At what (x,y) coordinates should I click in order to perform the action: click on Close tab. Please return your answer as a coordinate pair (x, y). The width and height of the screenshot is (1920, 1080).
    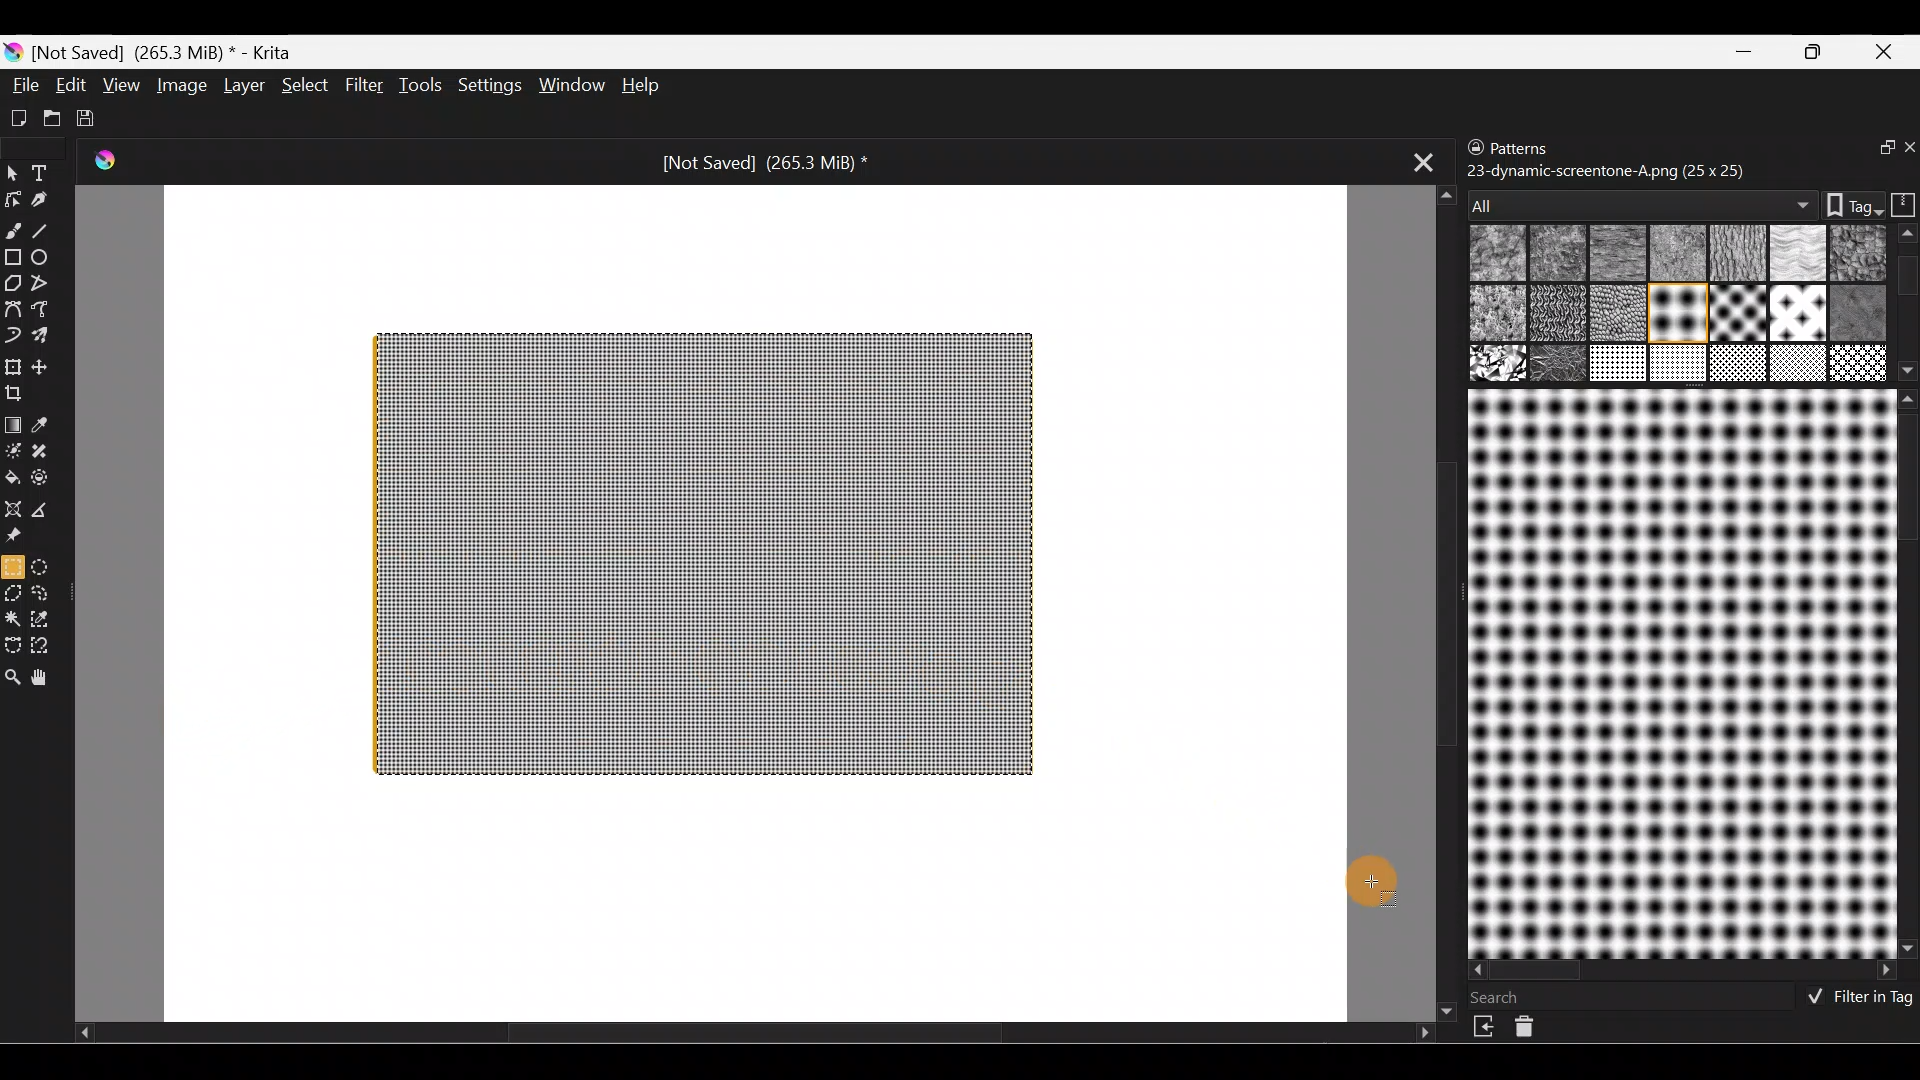
    Looking at the image, I should click on (1415, 163).